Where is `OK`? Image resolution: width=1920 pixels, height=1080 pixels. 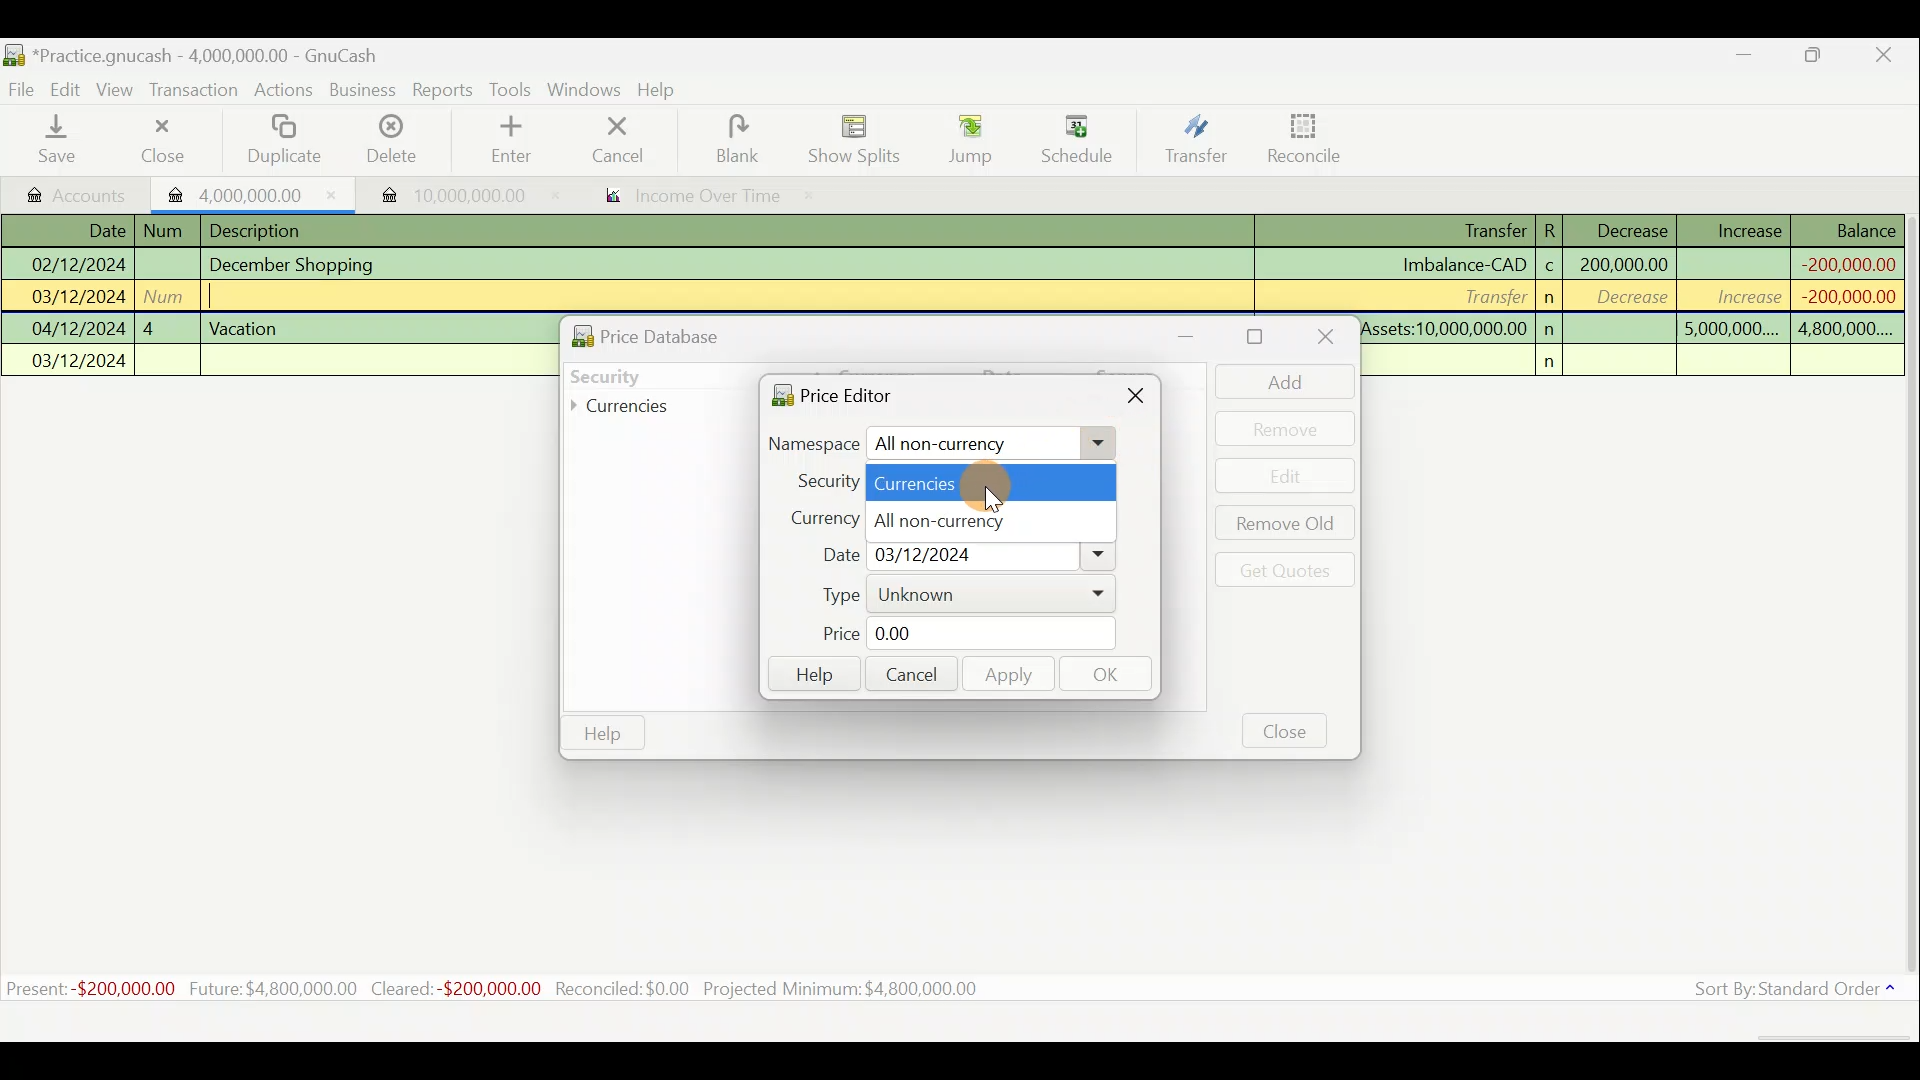 OK is located at coordinates (1111, 676).